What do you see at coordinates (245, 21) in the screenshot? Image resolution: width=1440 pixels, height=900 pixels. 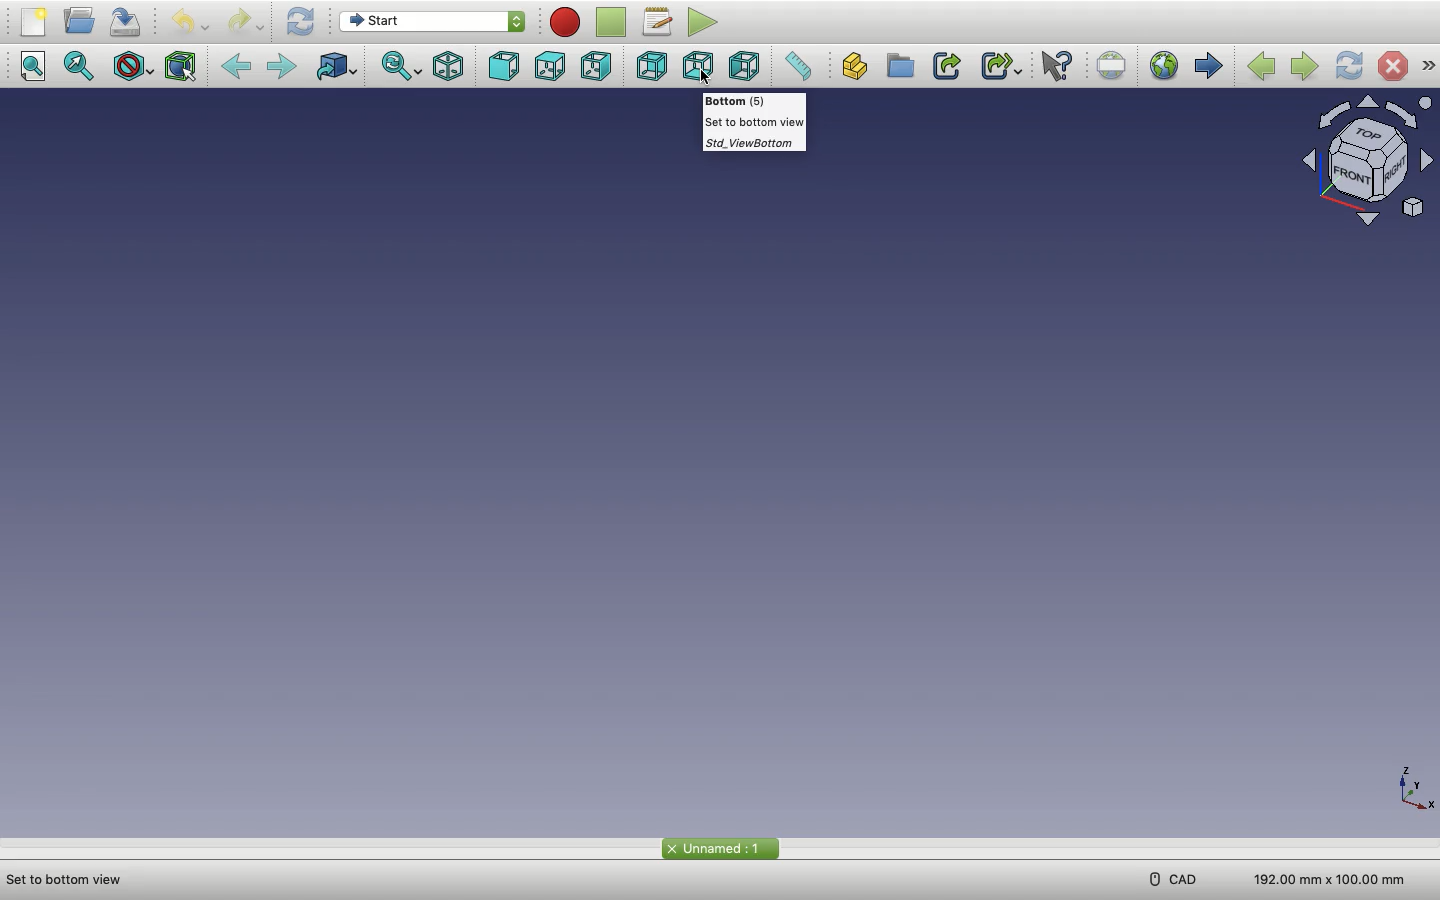 I see `Redo` at bounding box center [245, 21].